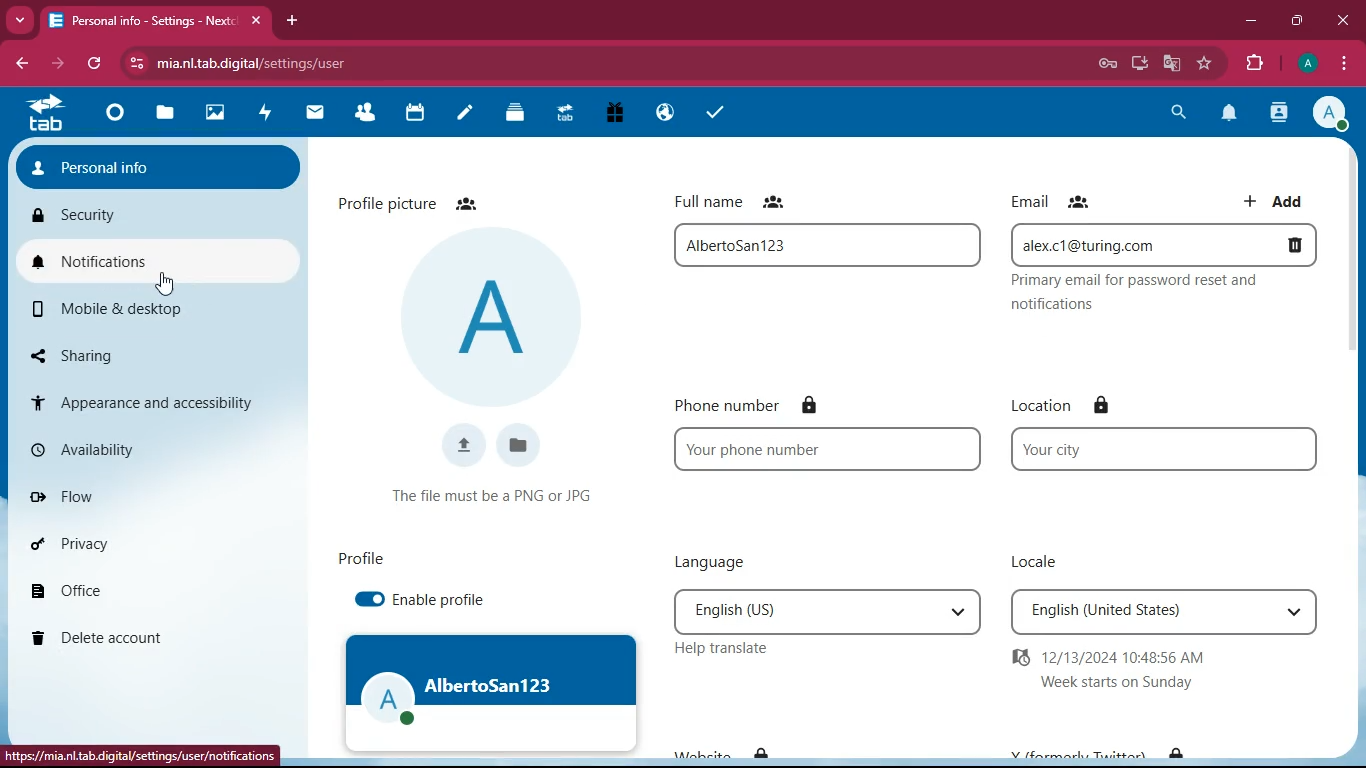 This screenshot has height=768, width=1366. Describe the element at coordinates (171, 115) in the screenshot. I see `files` at that location.